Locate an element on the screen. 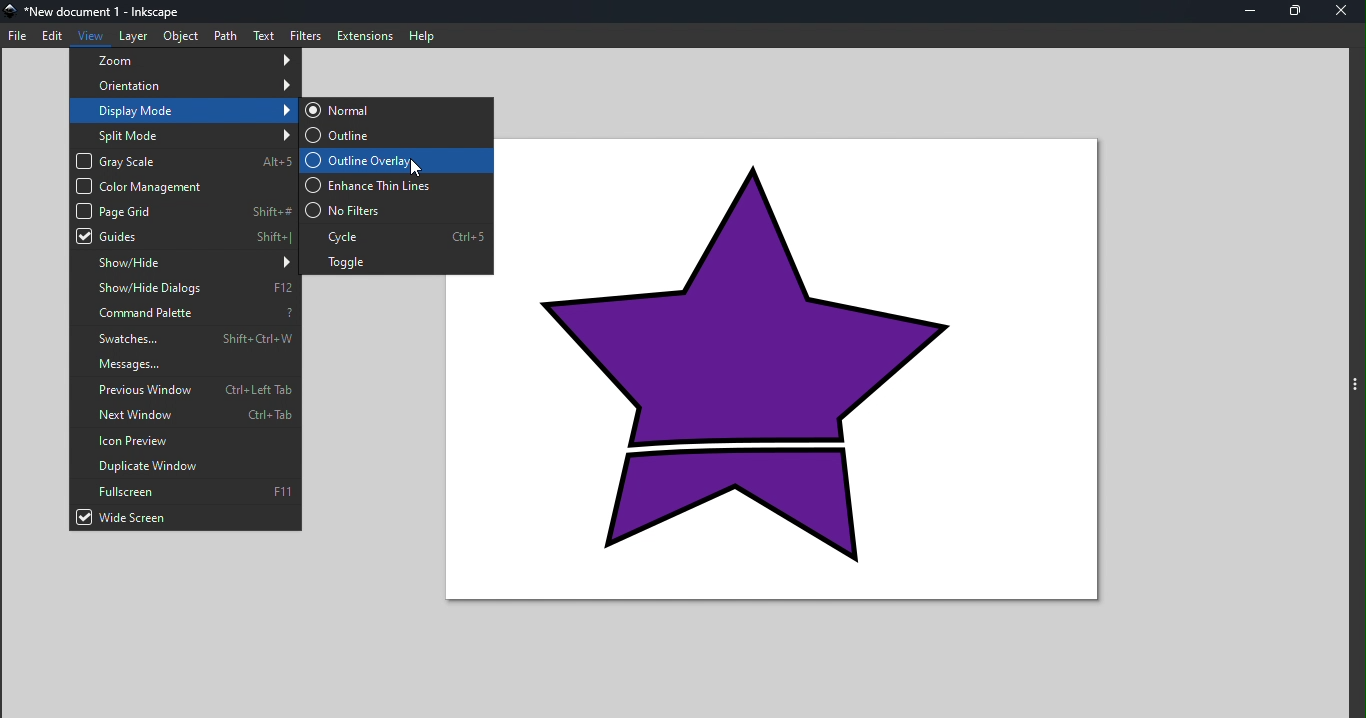 The image size is (1366, 718). Show/hide is located at coordinates (182, 264).